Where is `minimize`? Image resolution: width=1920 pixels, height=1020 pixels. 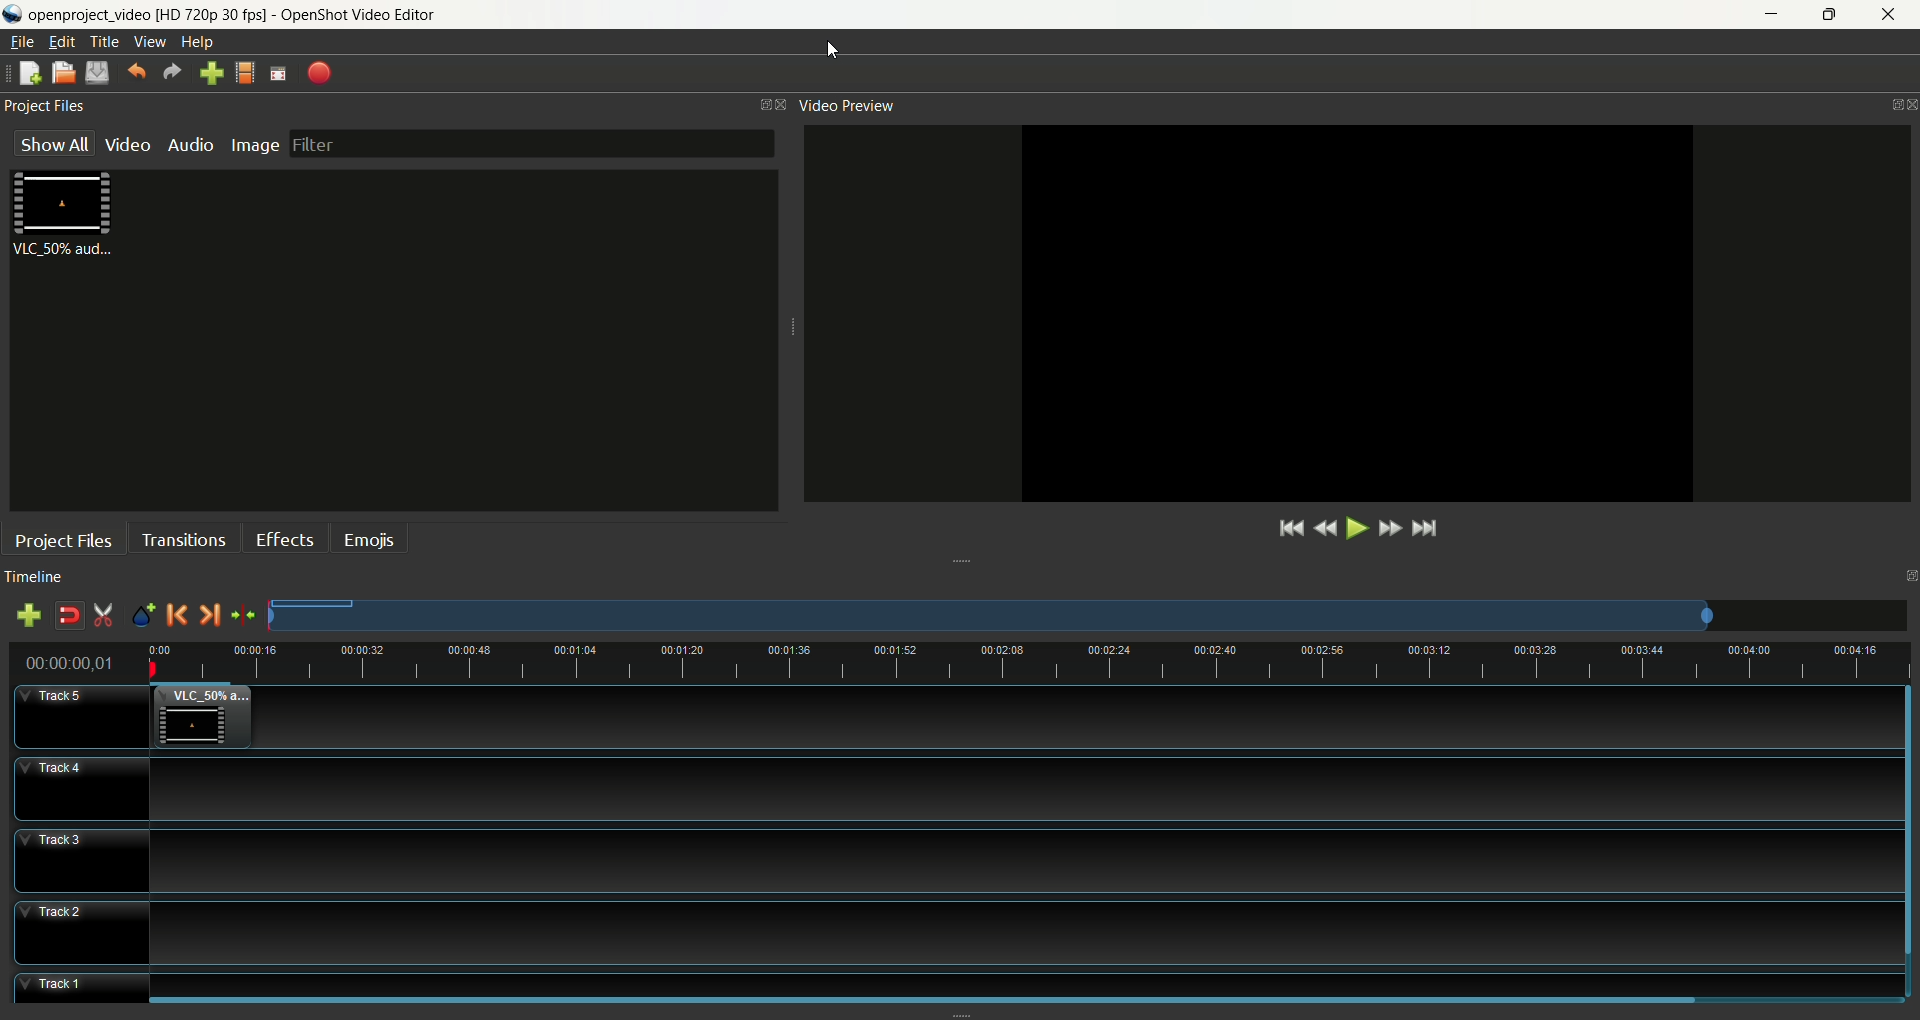
minimize is located at coordinates (1767, 15).